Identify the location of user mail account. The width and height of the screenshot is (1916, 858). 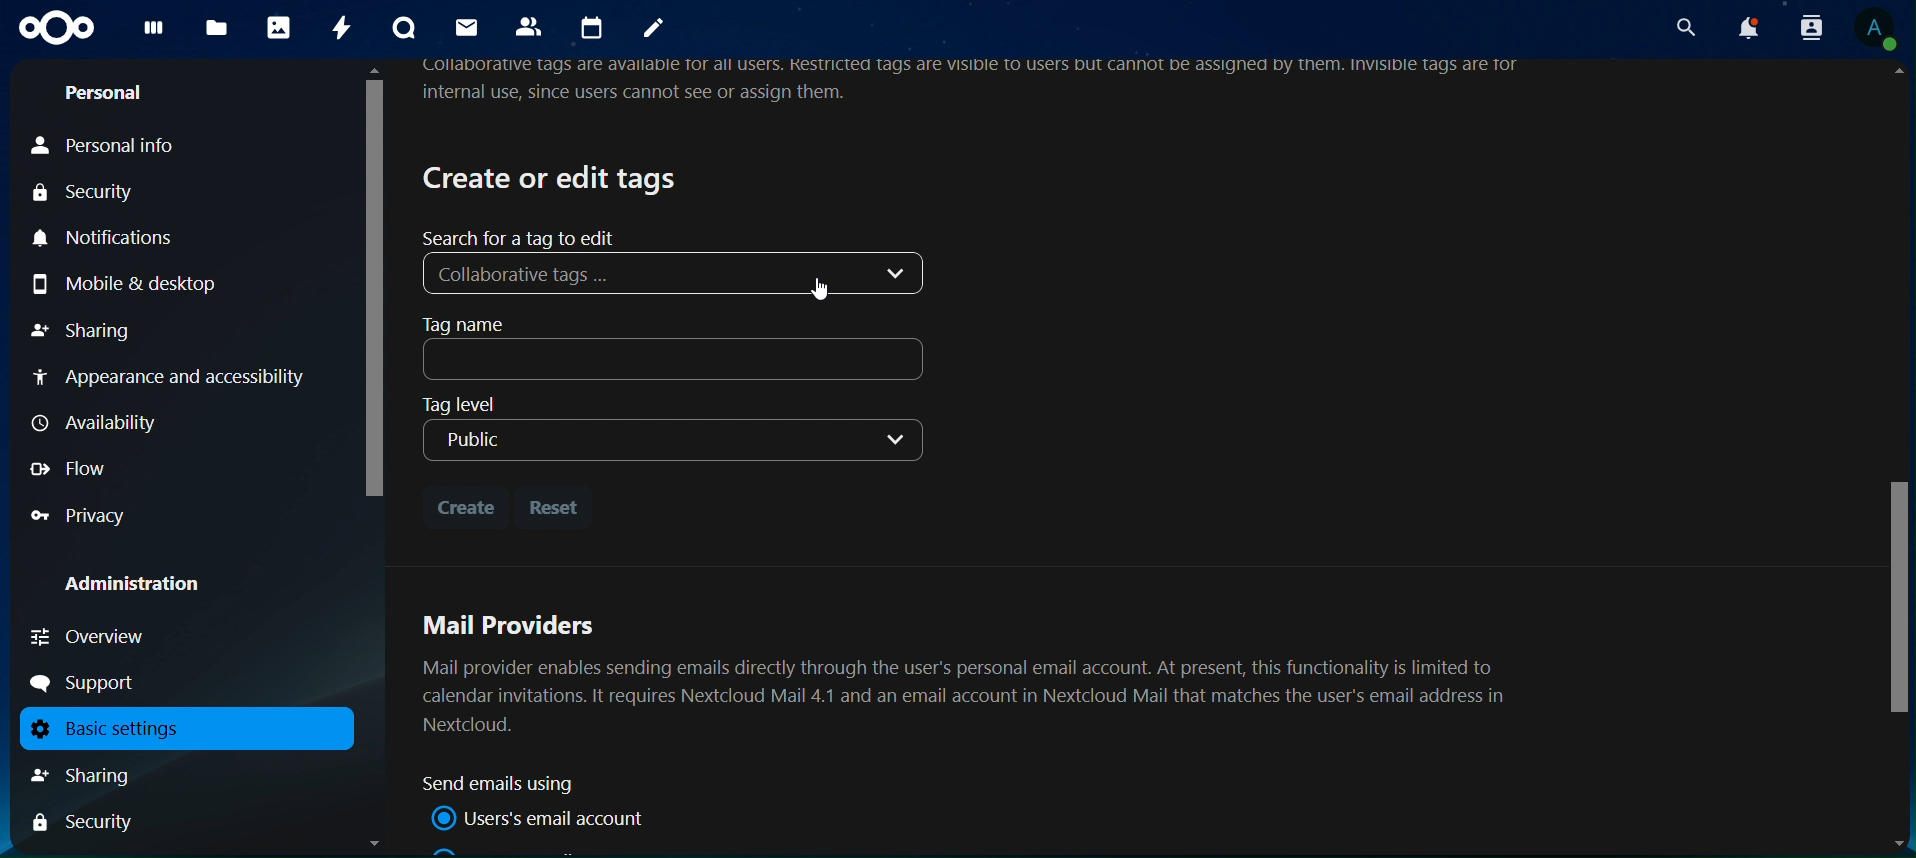
(544, 818).